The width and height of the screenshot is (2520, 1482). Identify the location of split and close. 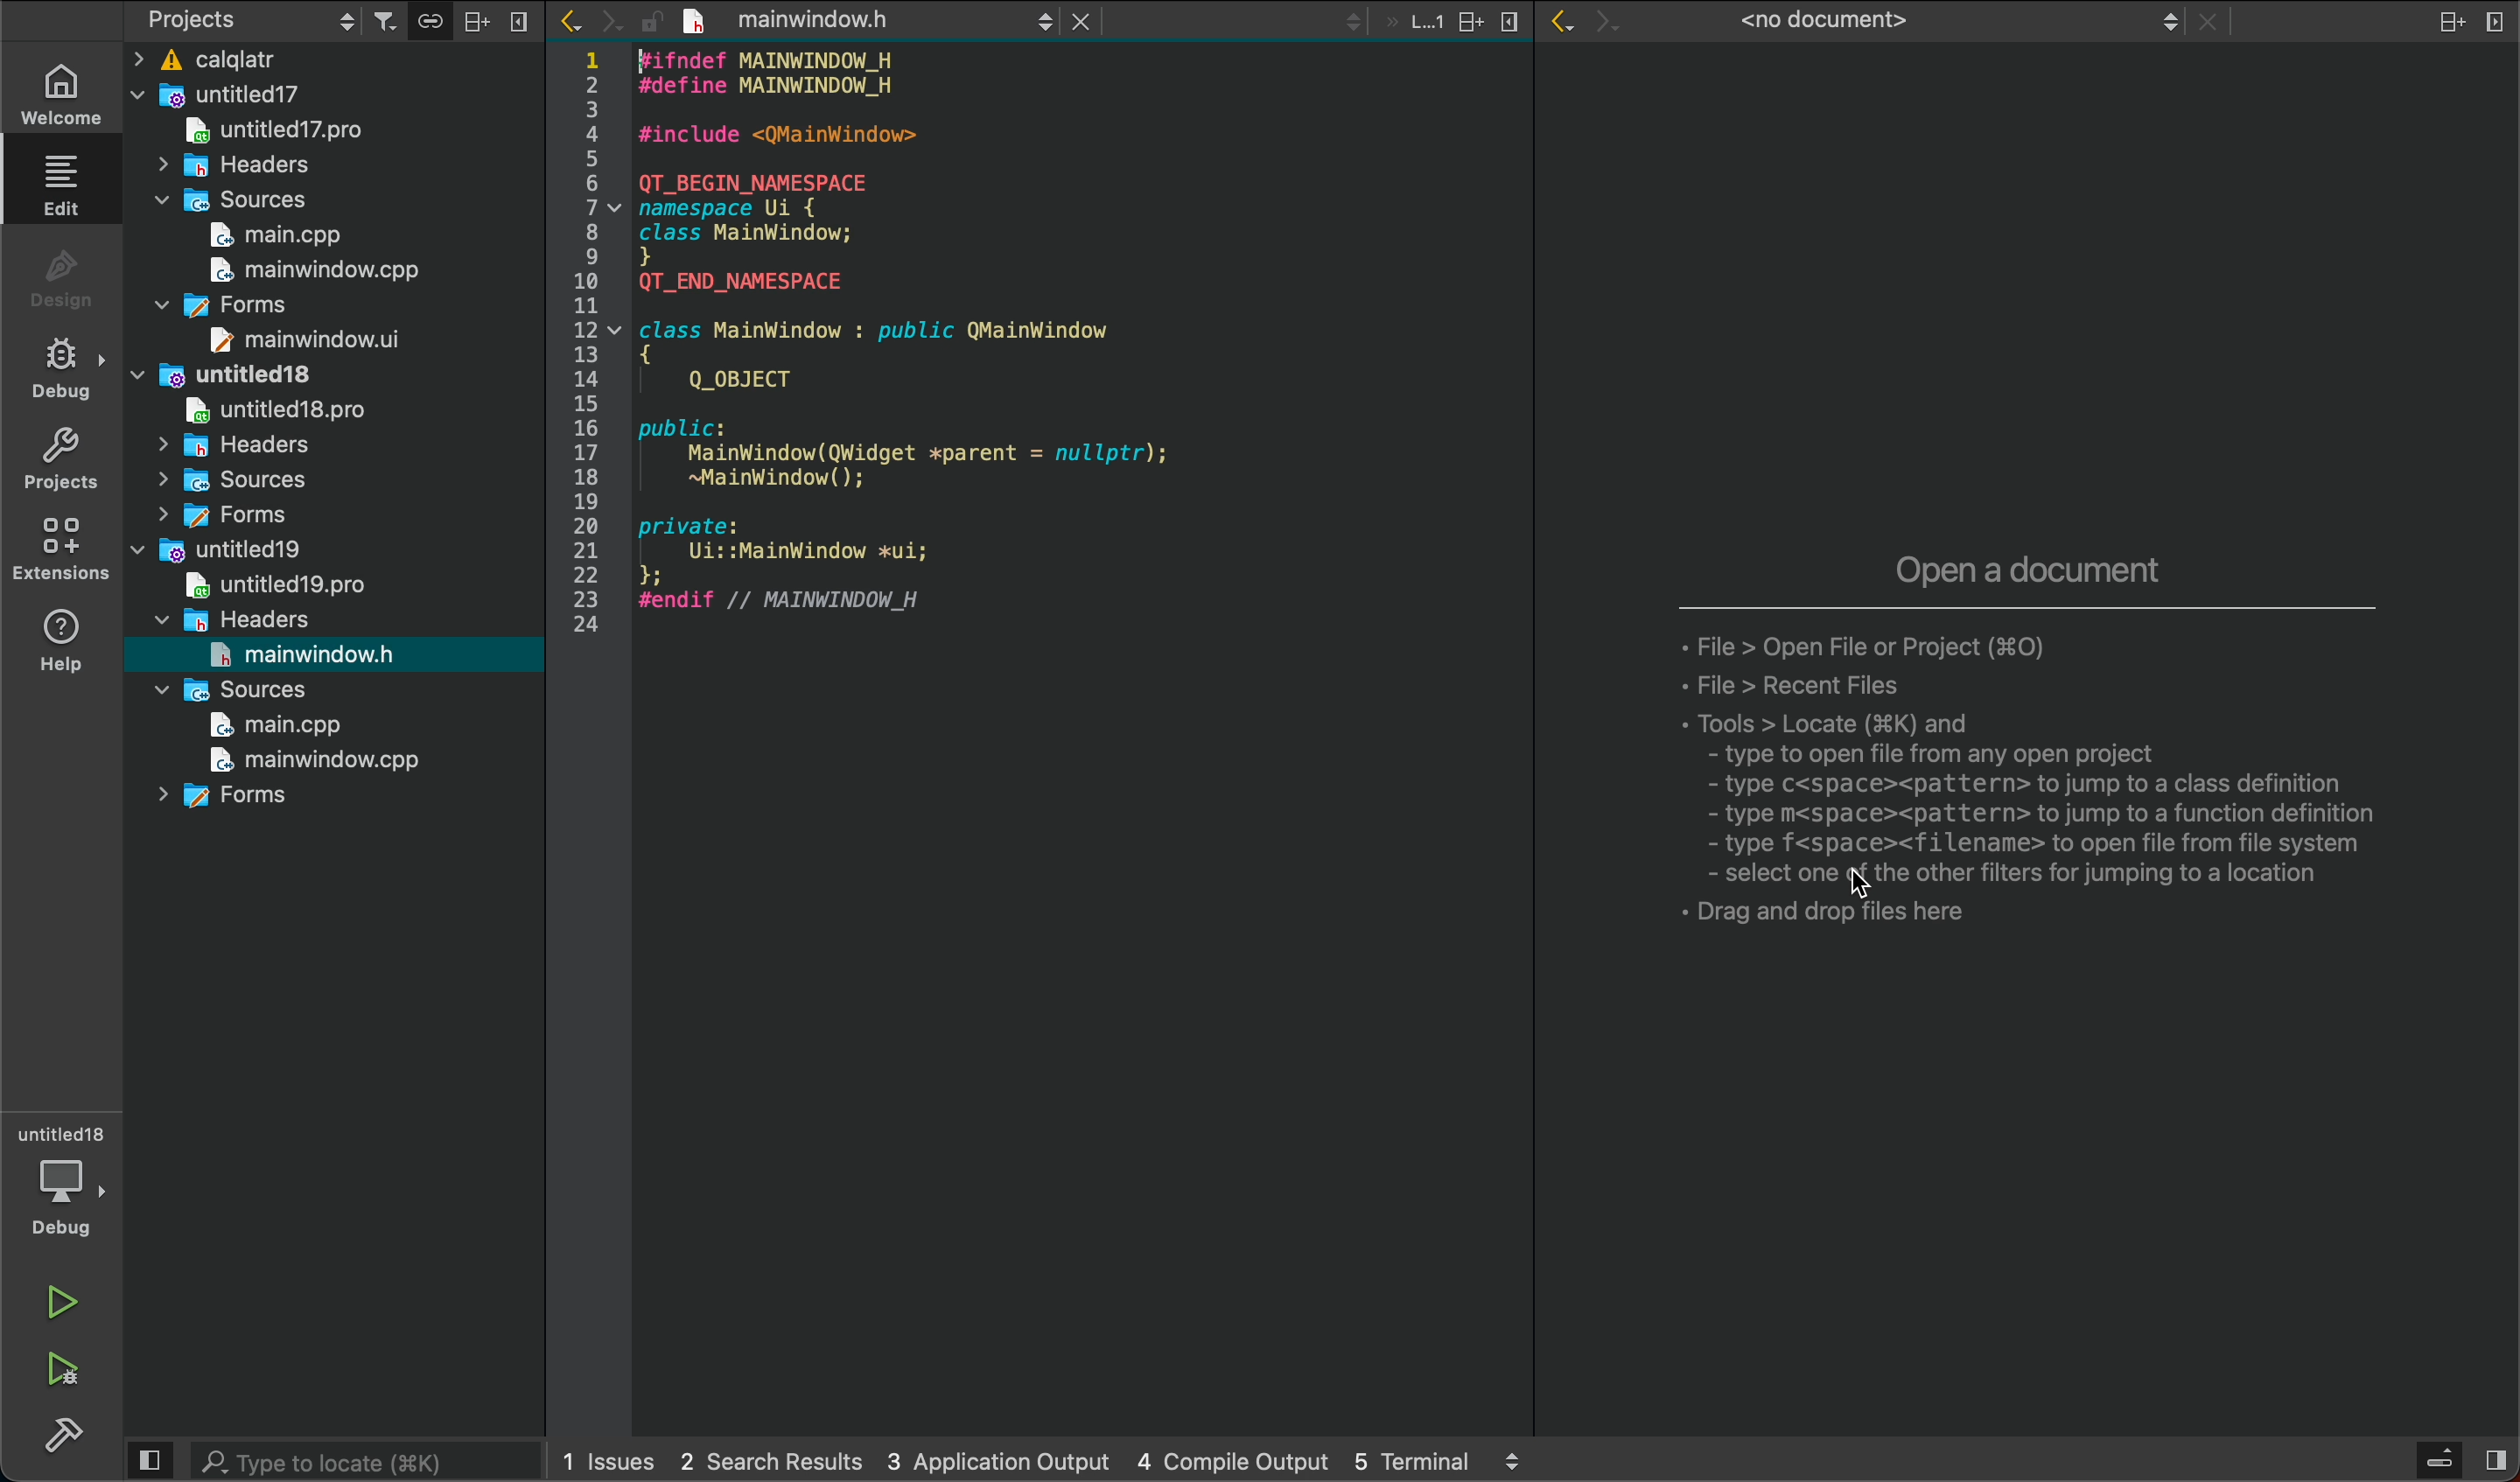
(2465, 26).